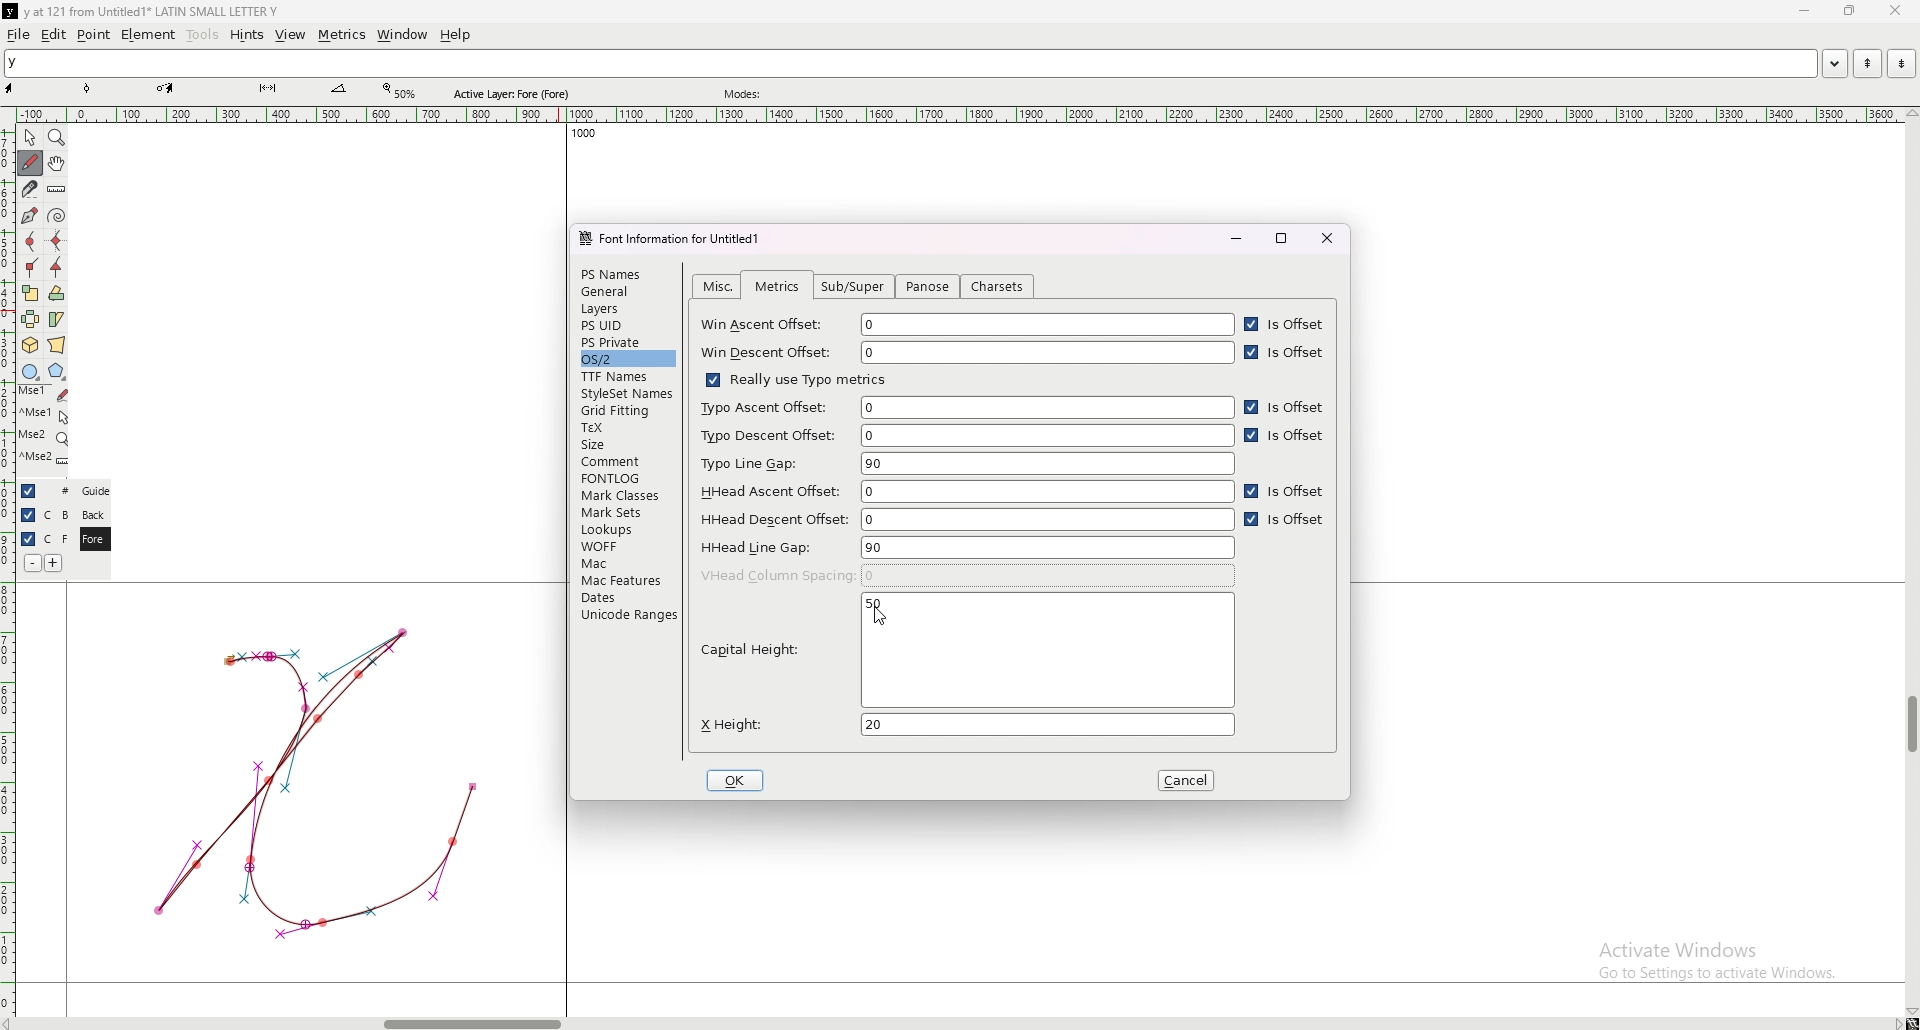 Image resolution: width=1920 pixels, height=1030 pixels. What do you see at coordinates (341, 35) in the screenshot?
I see `metrics` at bounding box center [341, 35].